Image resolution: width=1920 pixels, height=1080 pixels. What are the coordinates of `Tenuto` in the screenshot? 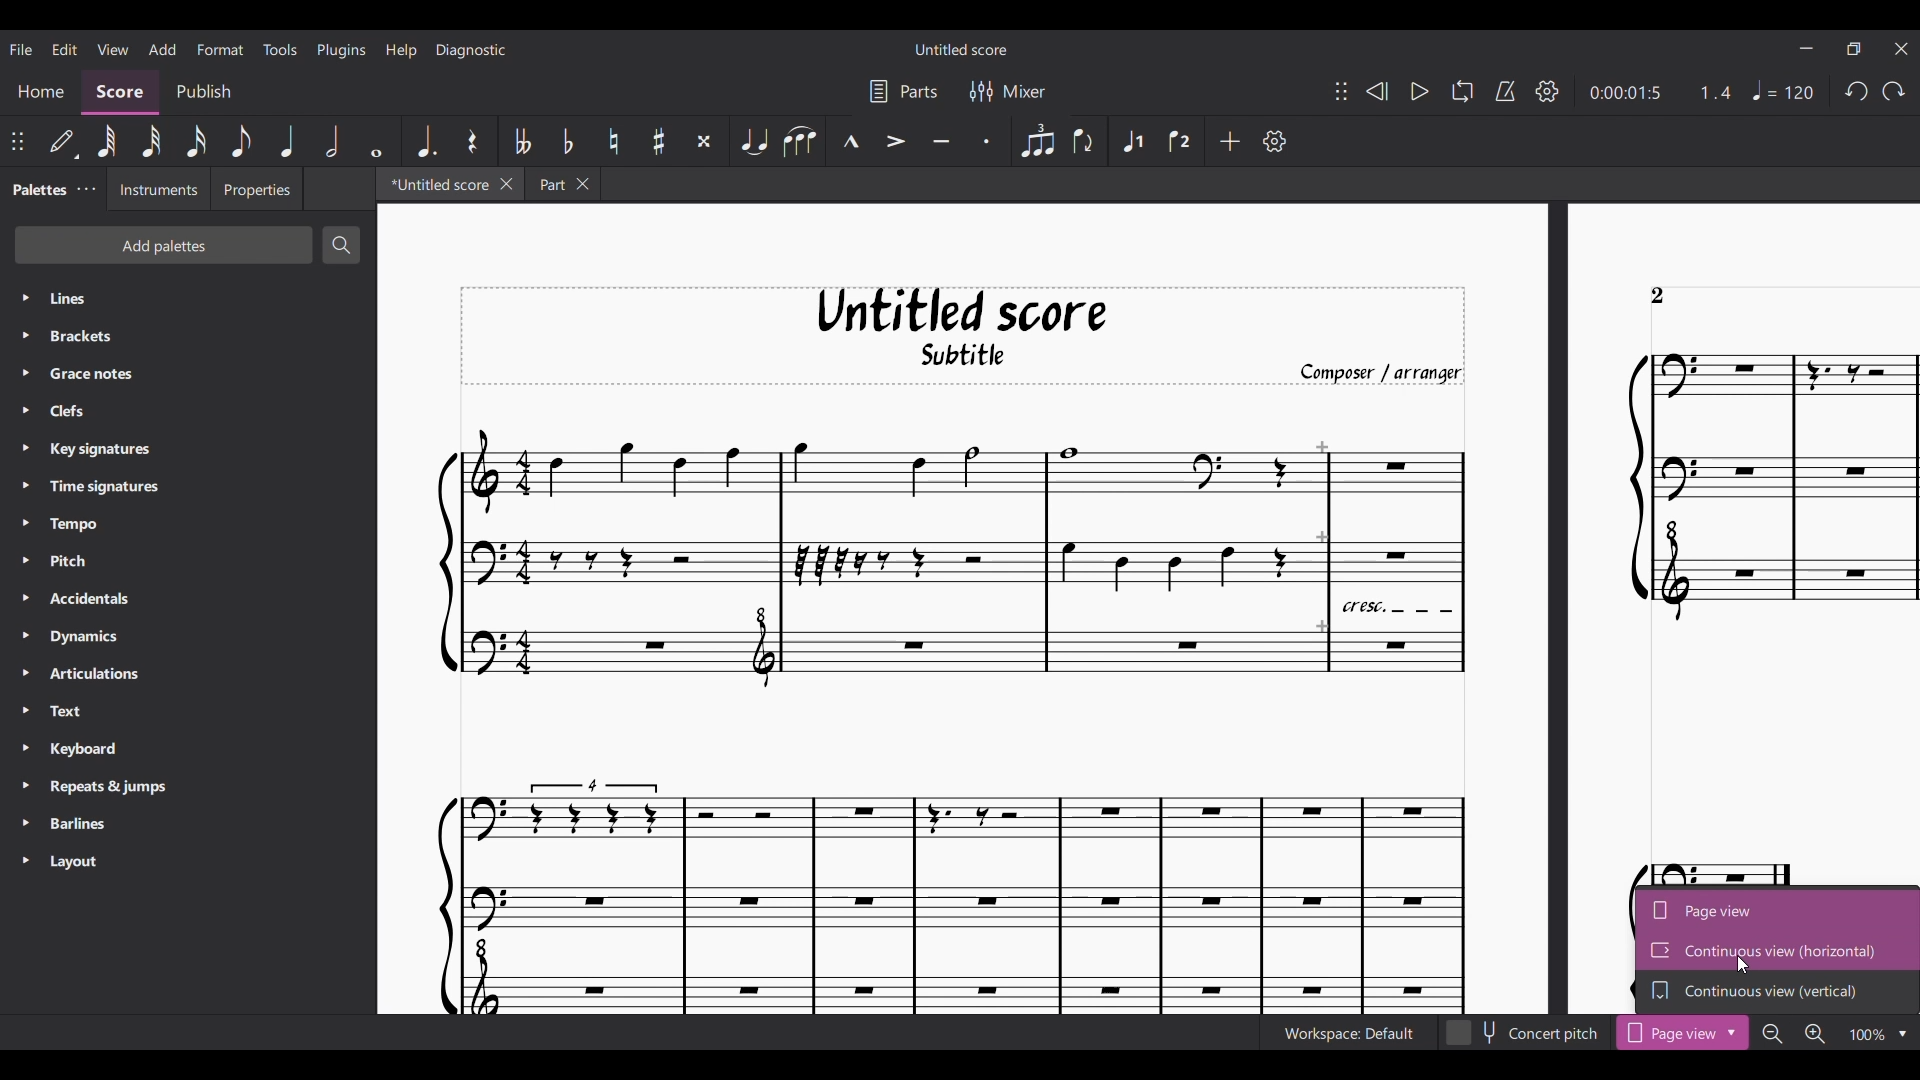 It's located at (942, 141).